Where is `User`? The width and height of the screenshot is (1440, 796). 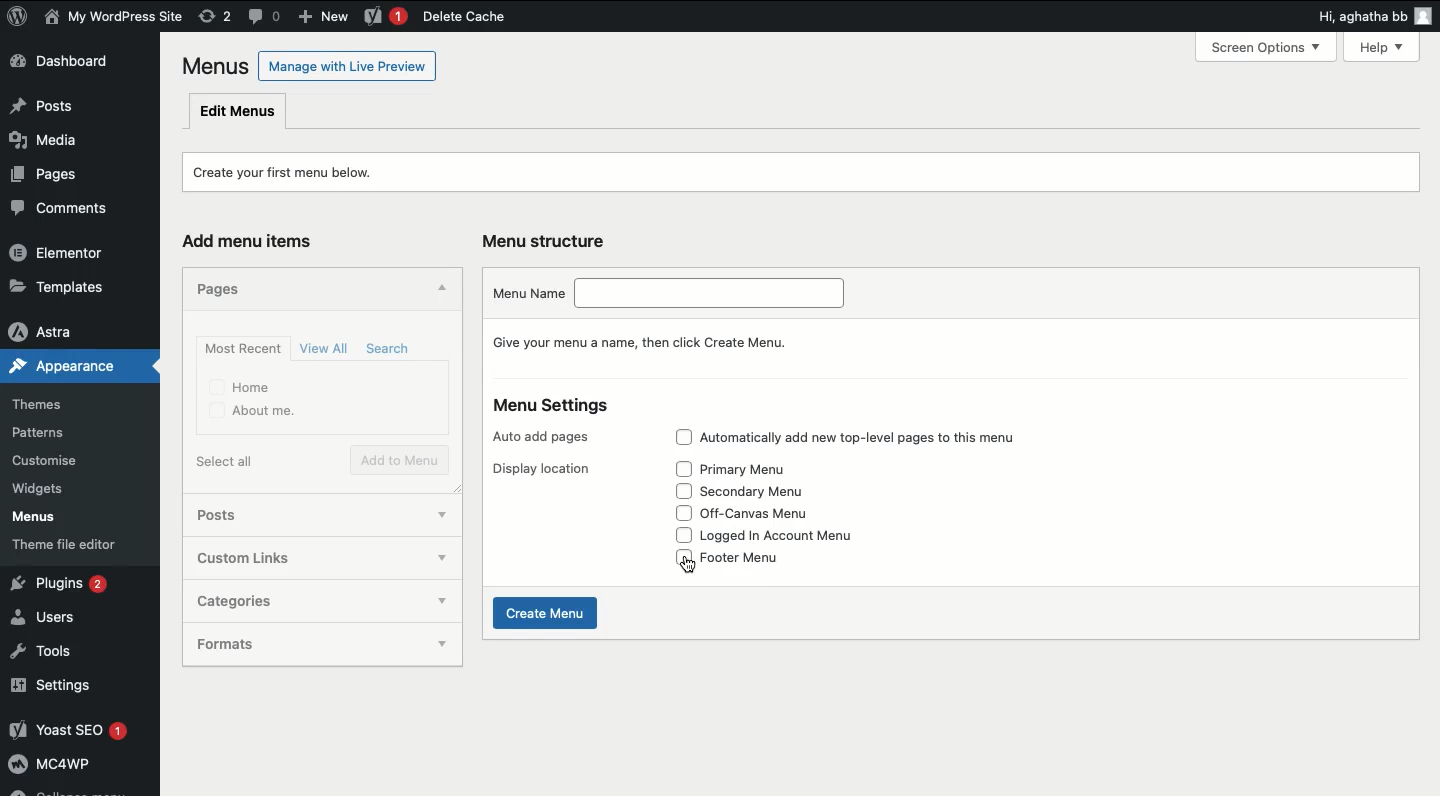 User is located at coordinates (114, 18).